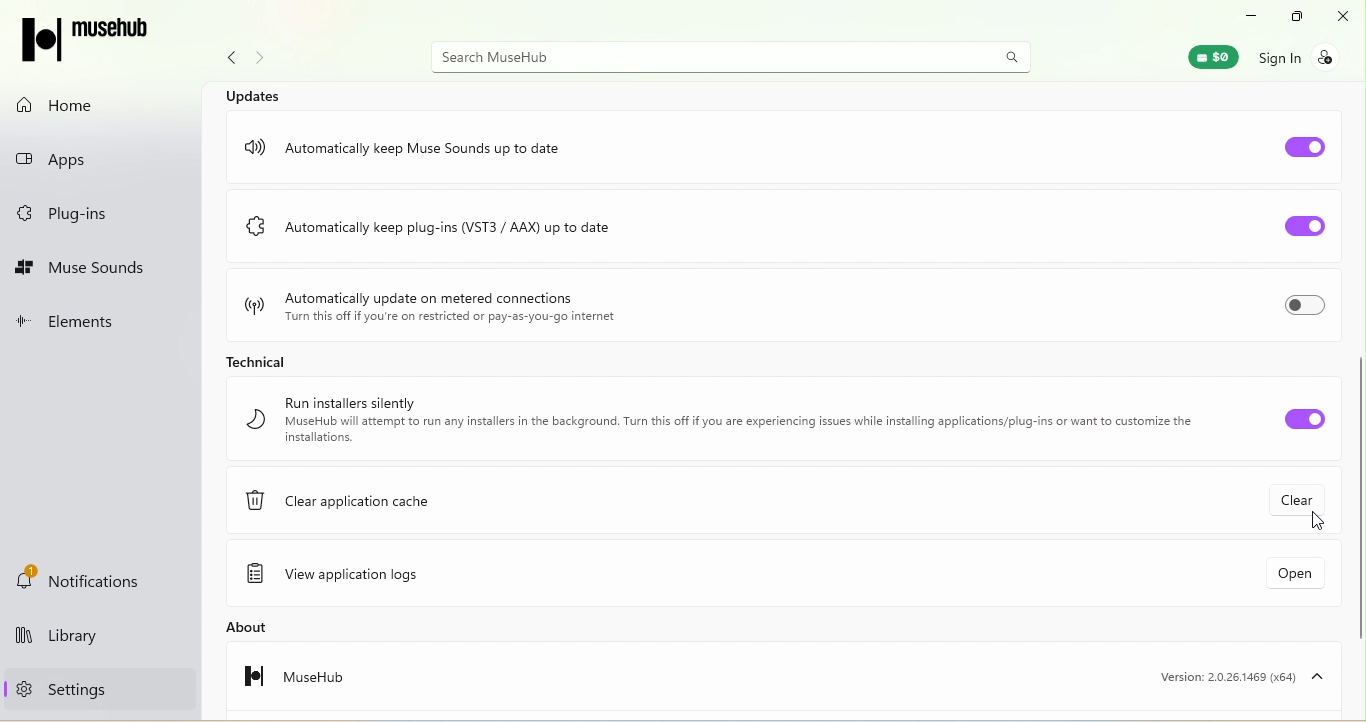  What do you see at coordinates (90, 639) in the screenshot?
I see `Library` at bounding box center [90, 639].